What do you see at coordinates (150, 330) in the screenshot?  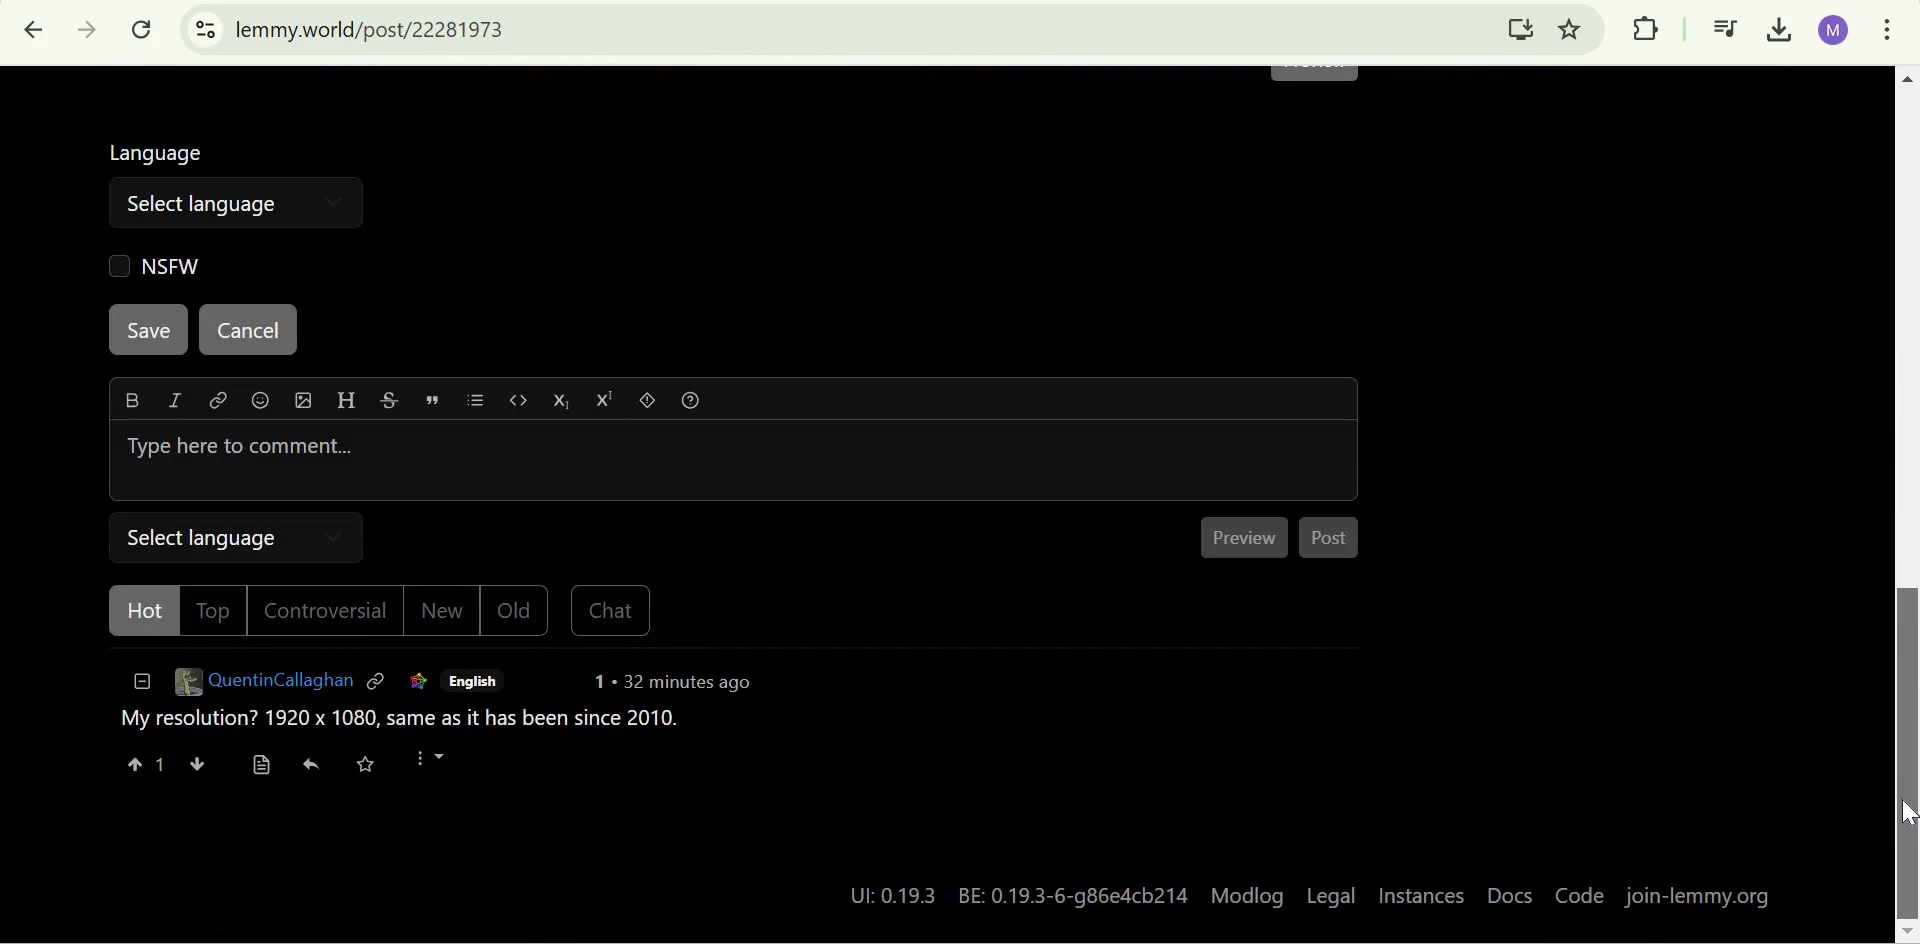 I see `Save` at bounding box center [150, 330].